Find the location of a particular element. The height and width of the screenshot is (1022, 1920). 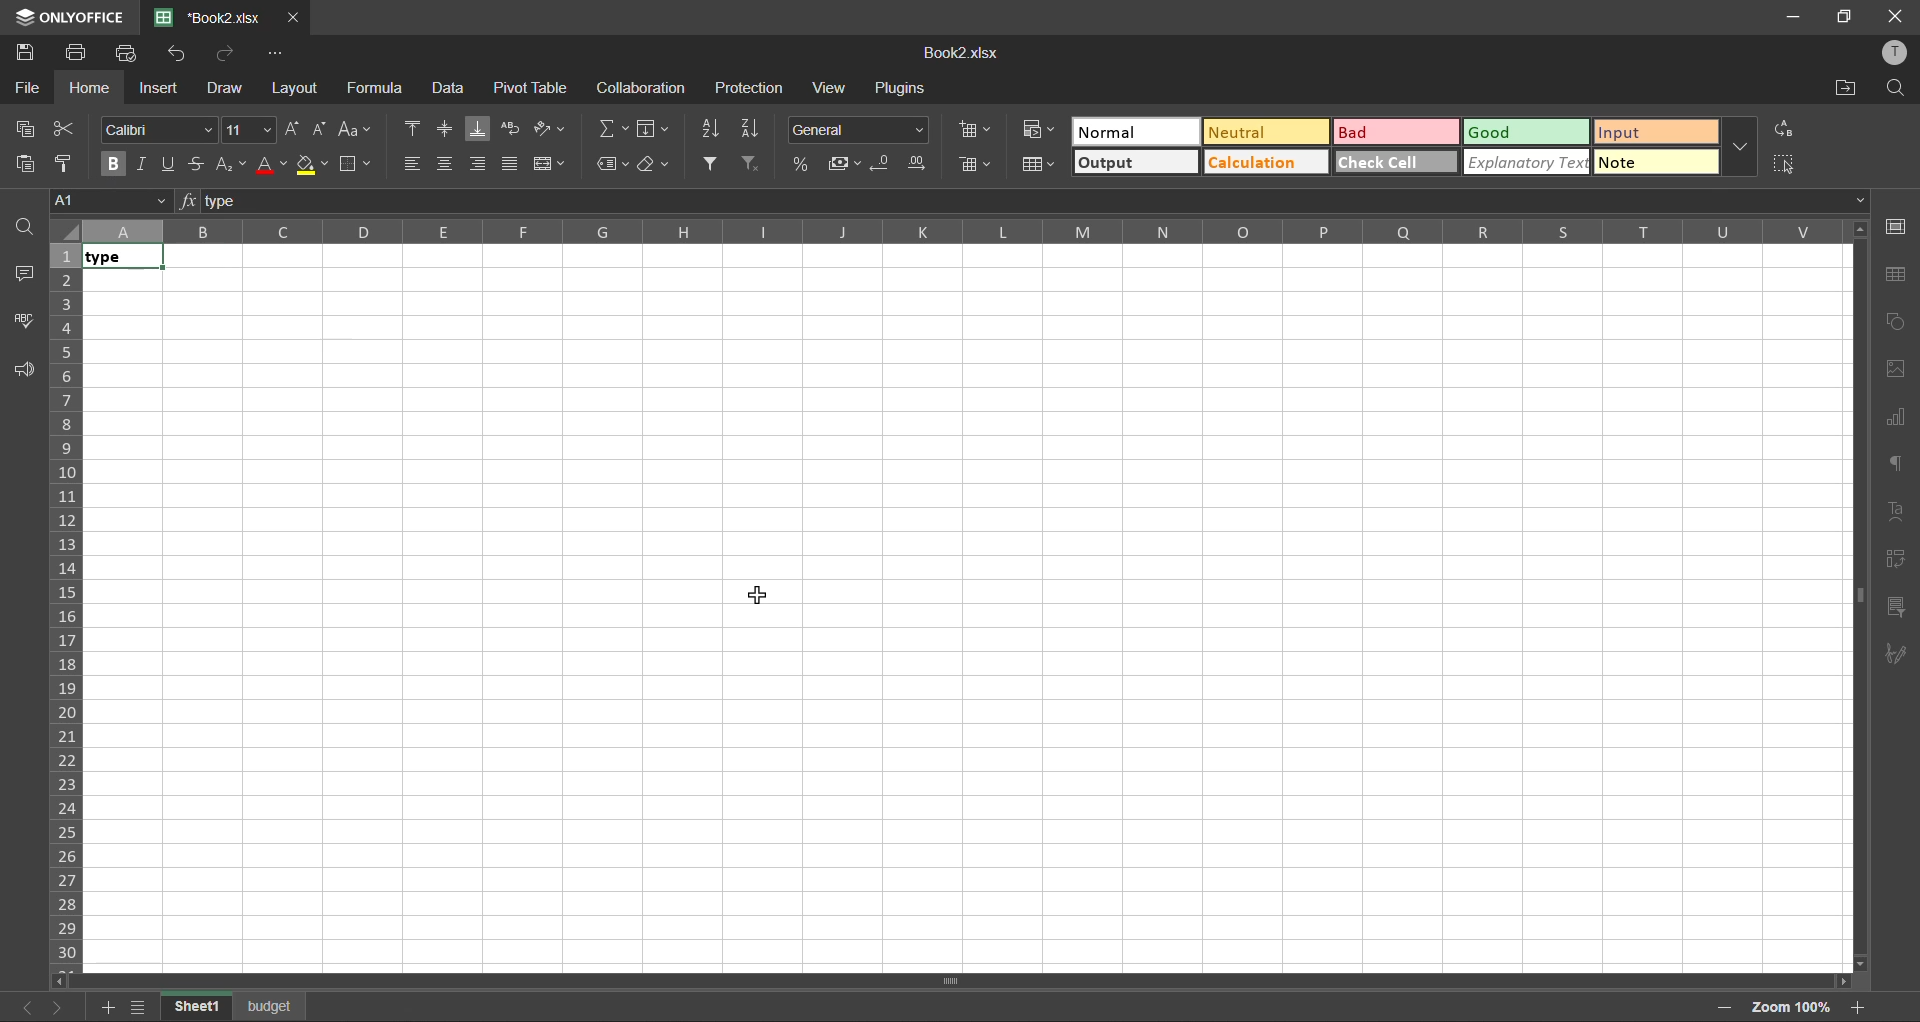

named ranges is located at coordinates (613, 165).